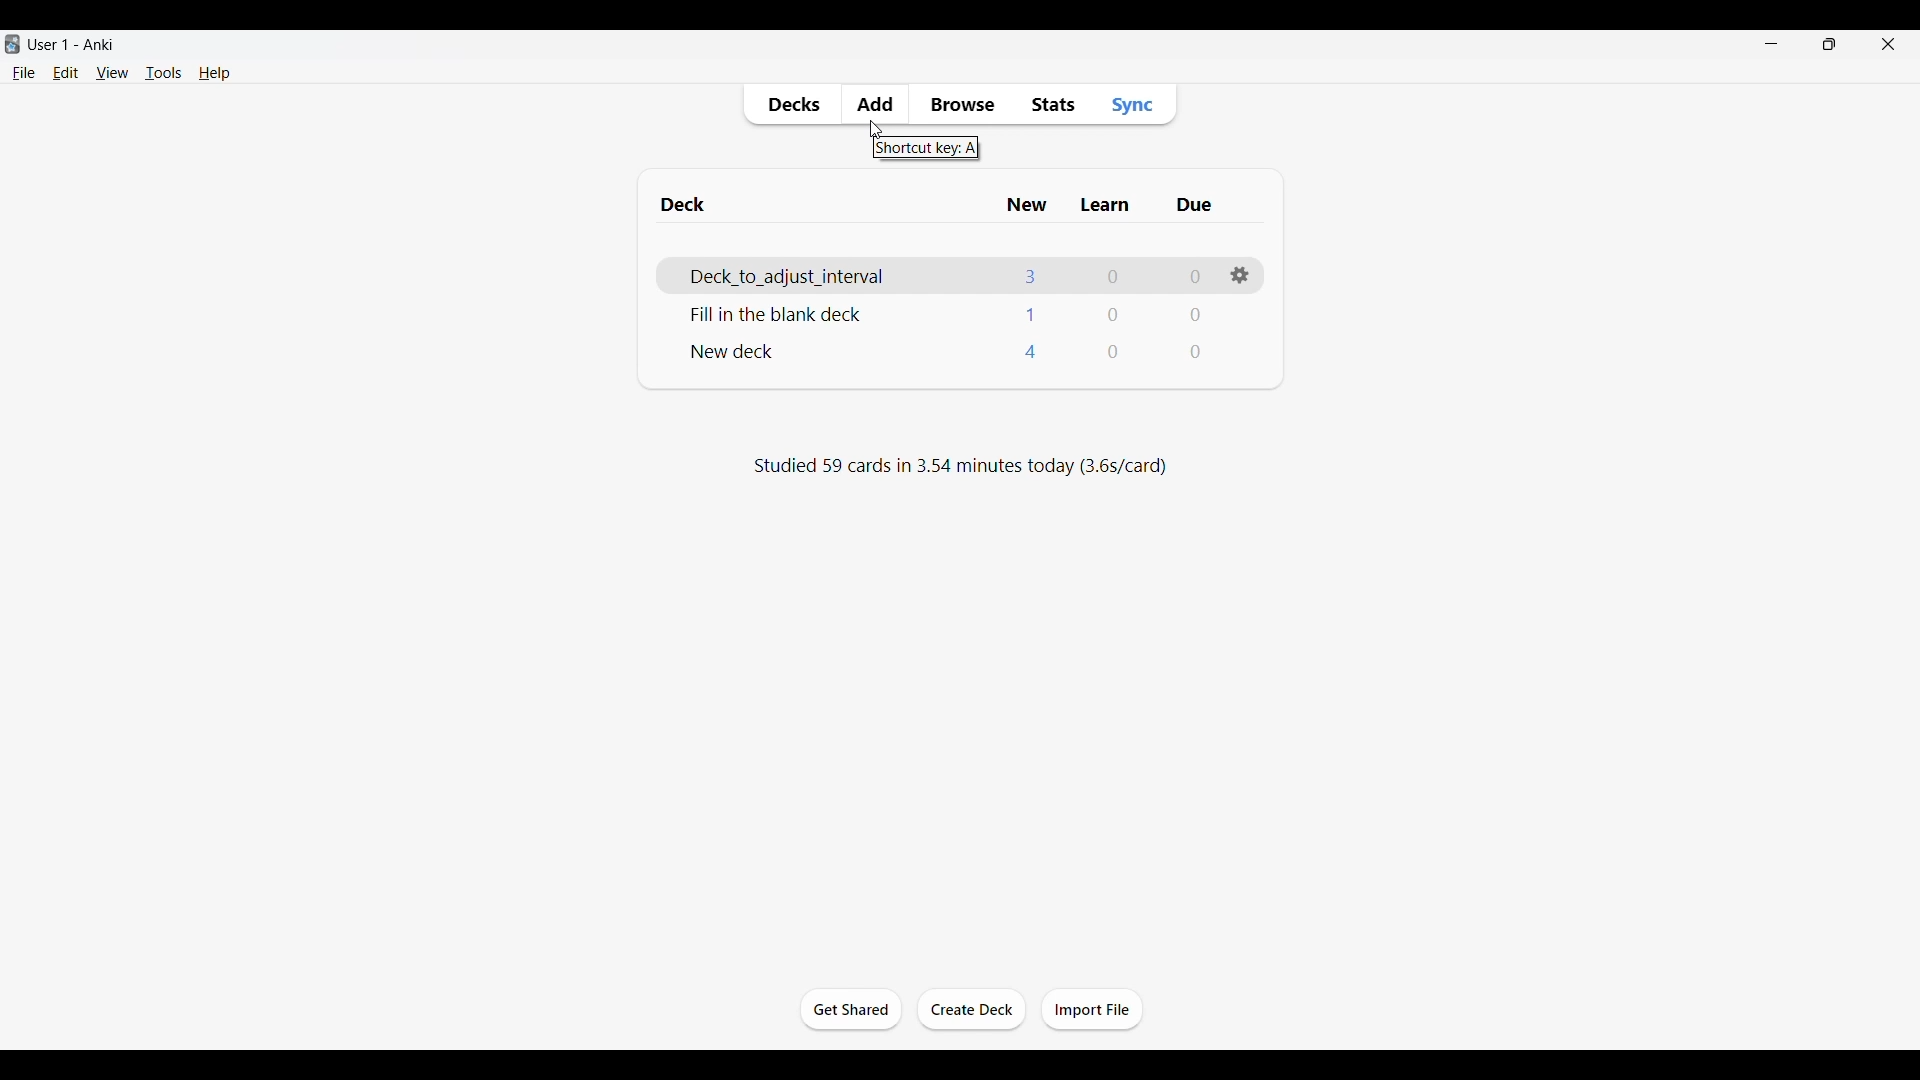 The height and width of the screenshot is (1080, 1920). What do you see at coordinates (1888, 43) in the screenshot?
I see `Close interface` at bounding box center [1888, 43].